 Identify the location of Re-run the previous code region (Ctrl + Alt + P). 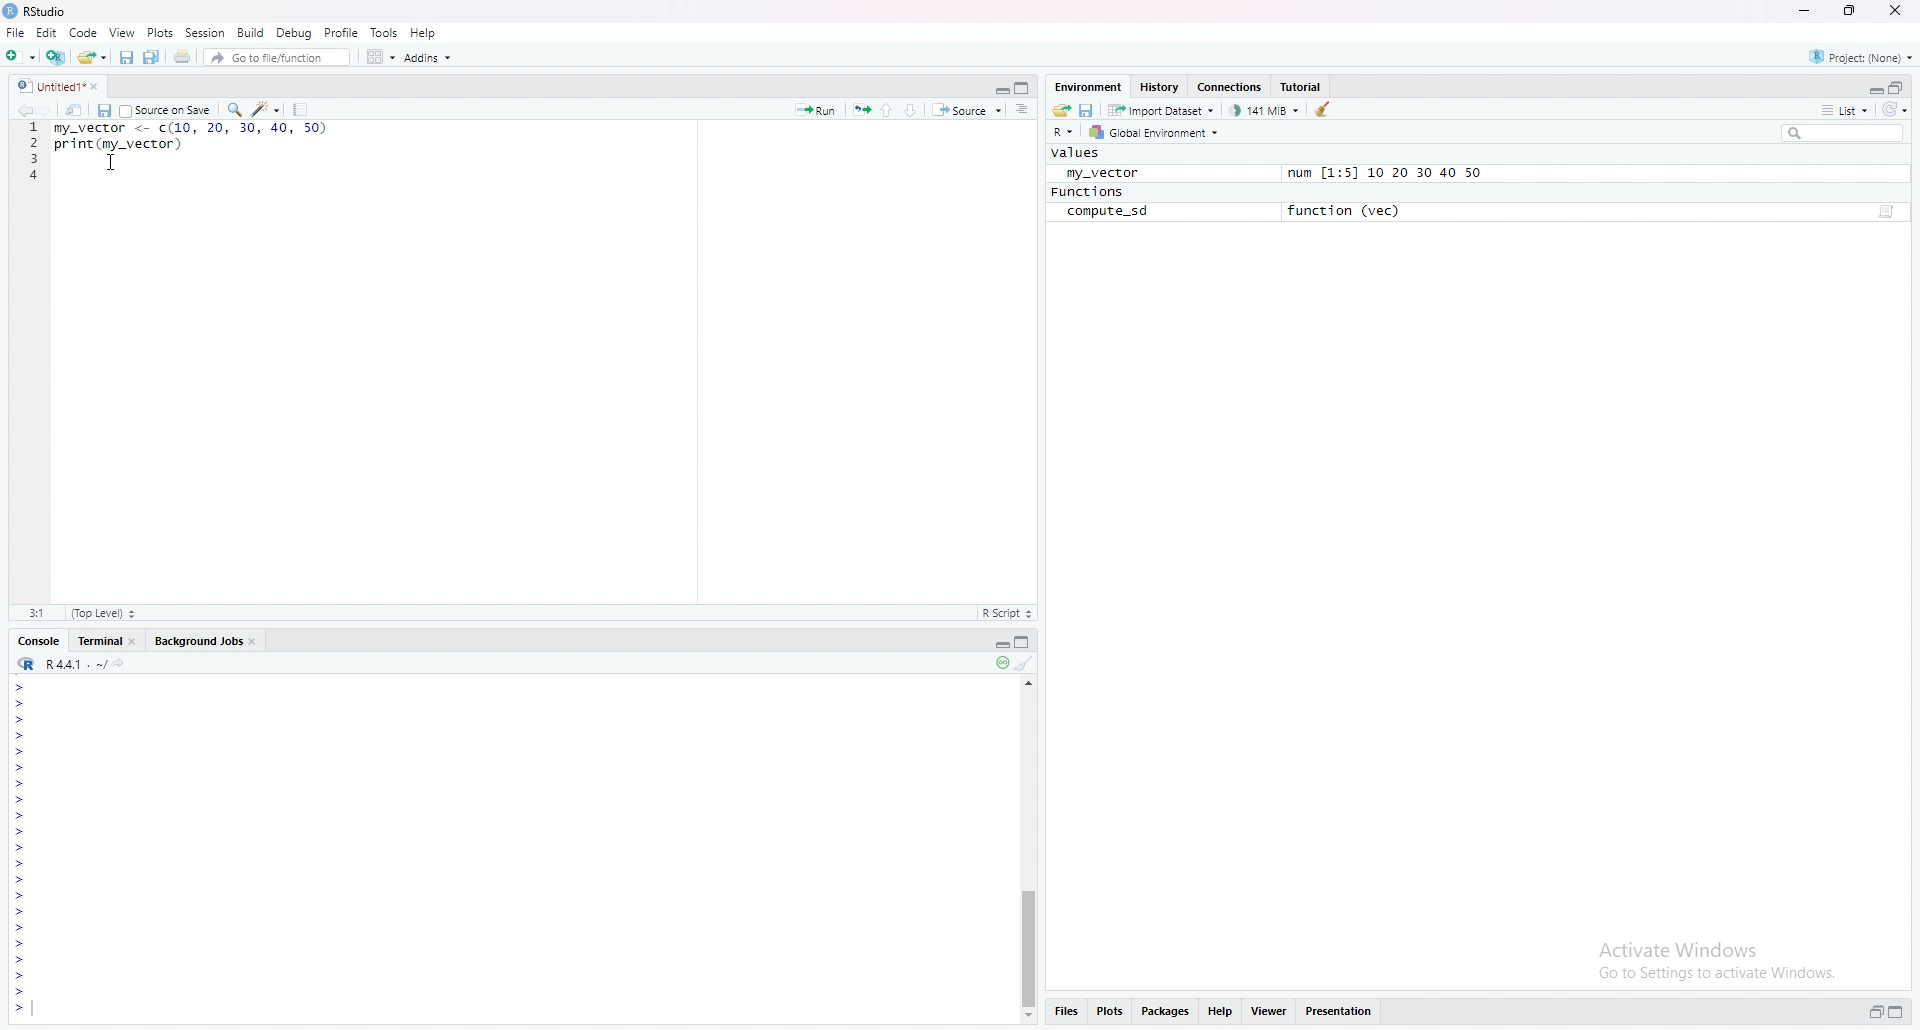
(860, 110).